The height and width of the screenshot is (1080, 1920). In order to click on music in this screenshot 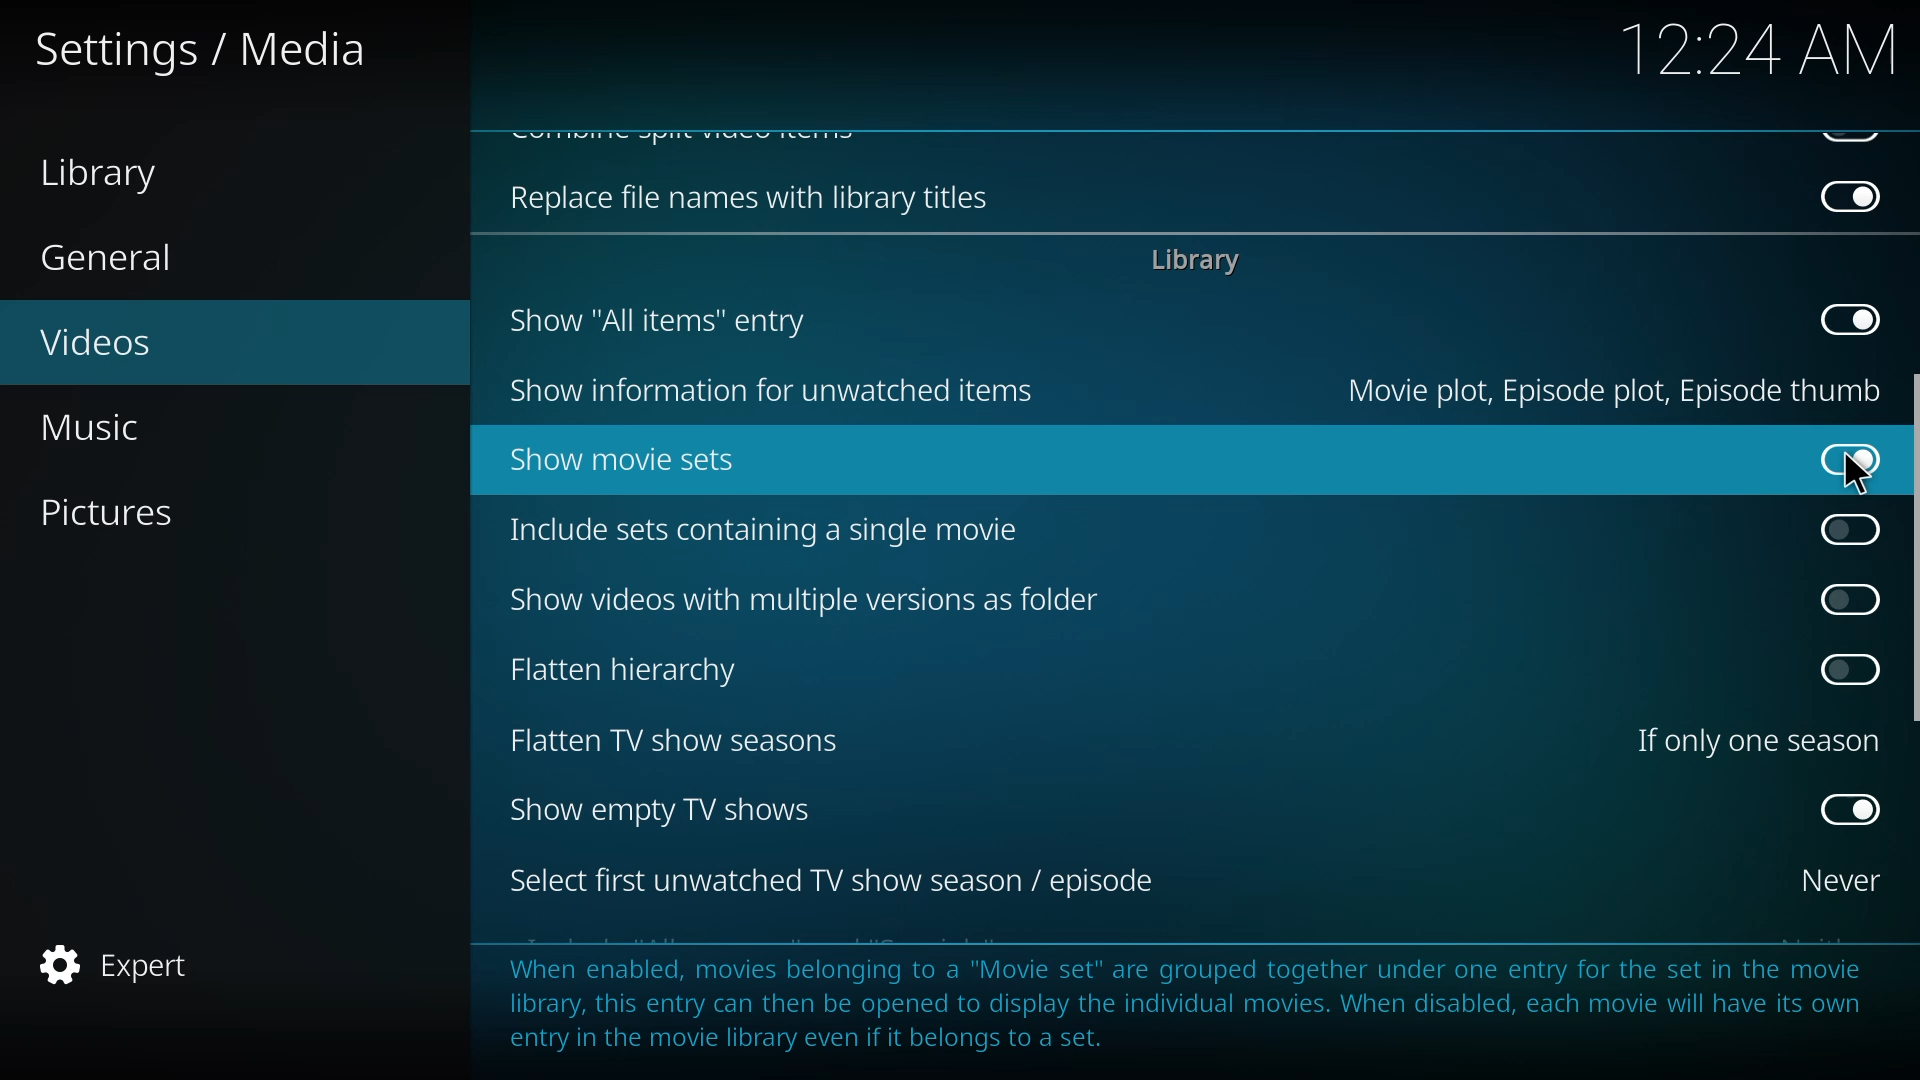, I will do `click(117, 426)`.